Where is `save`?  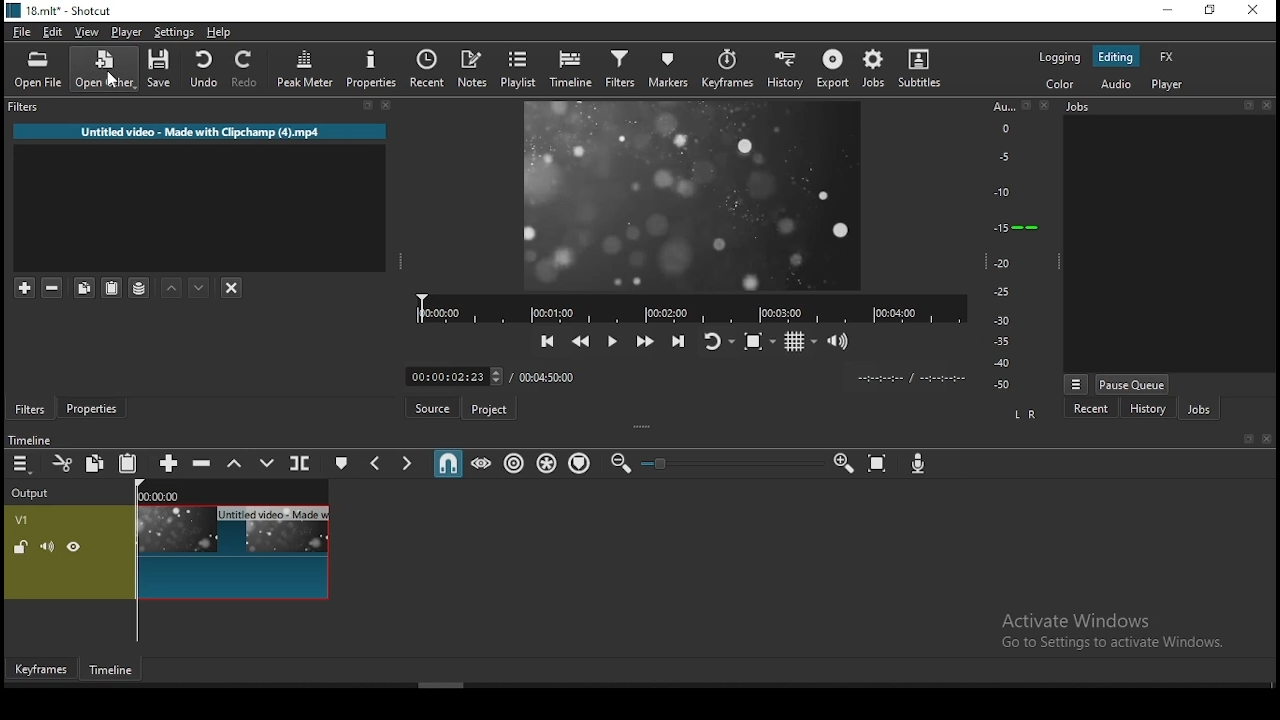
save is located at coordinates (159, 70).